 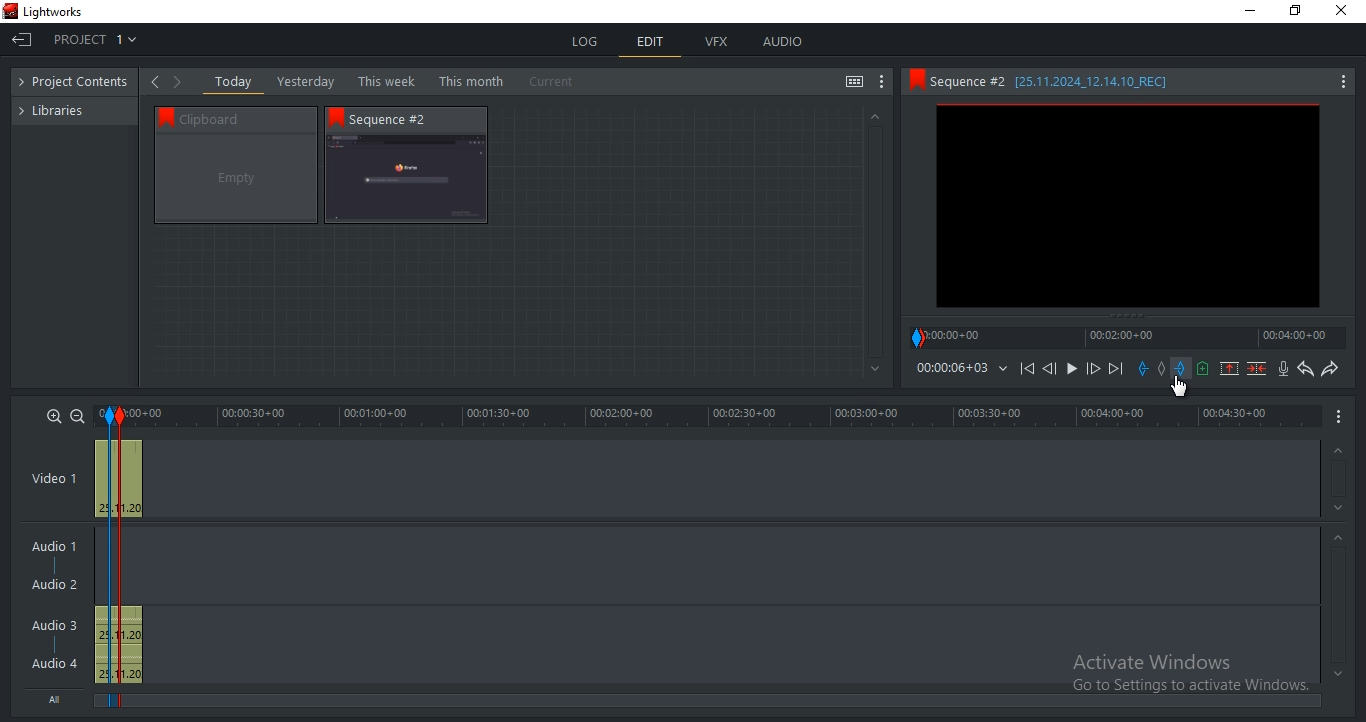 I want to click on timeline, so click(x=1128, y=337).